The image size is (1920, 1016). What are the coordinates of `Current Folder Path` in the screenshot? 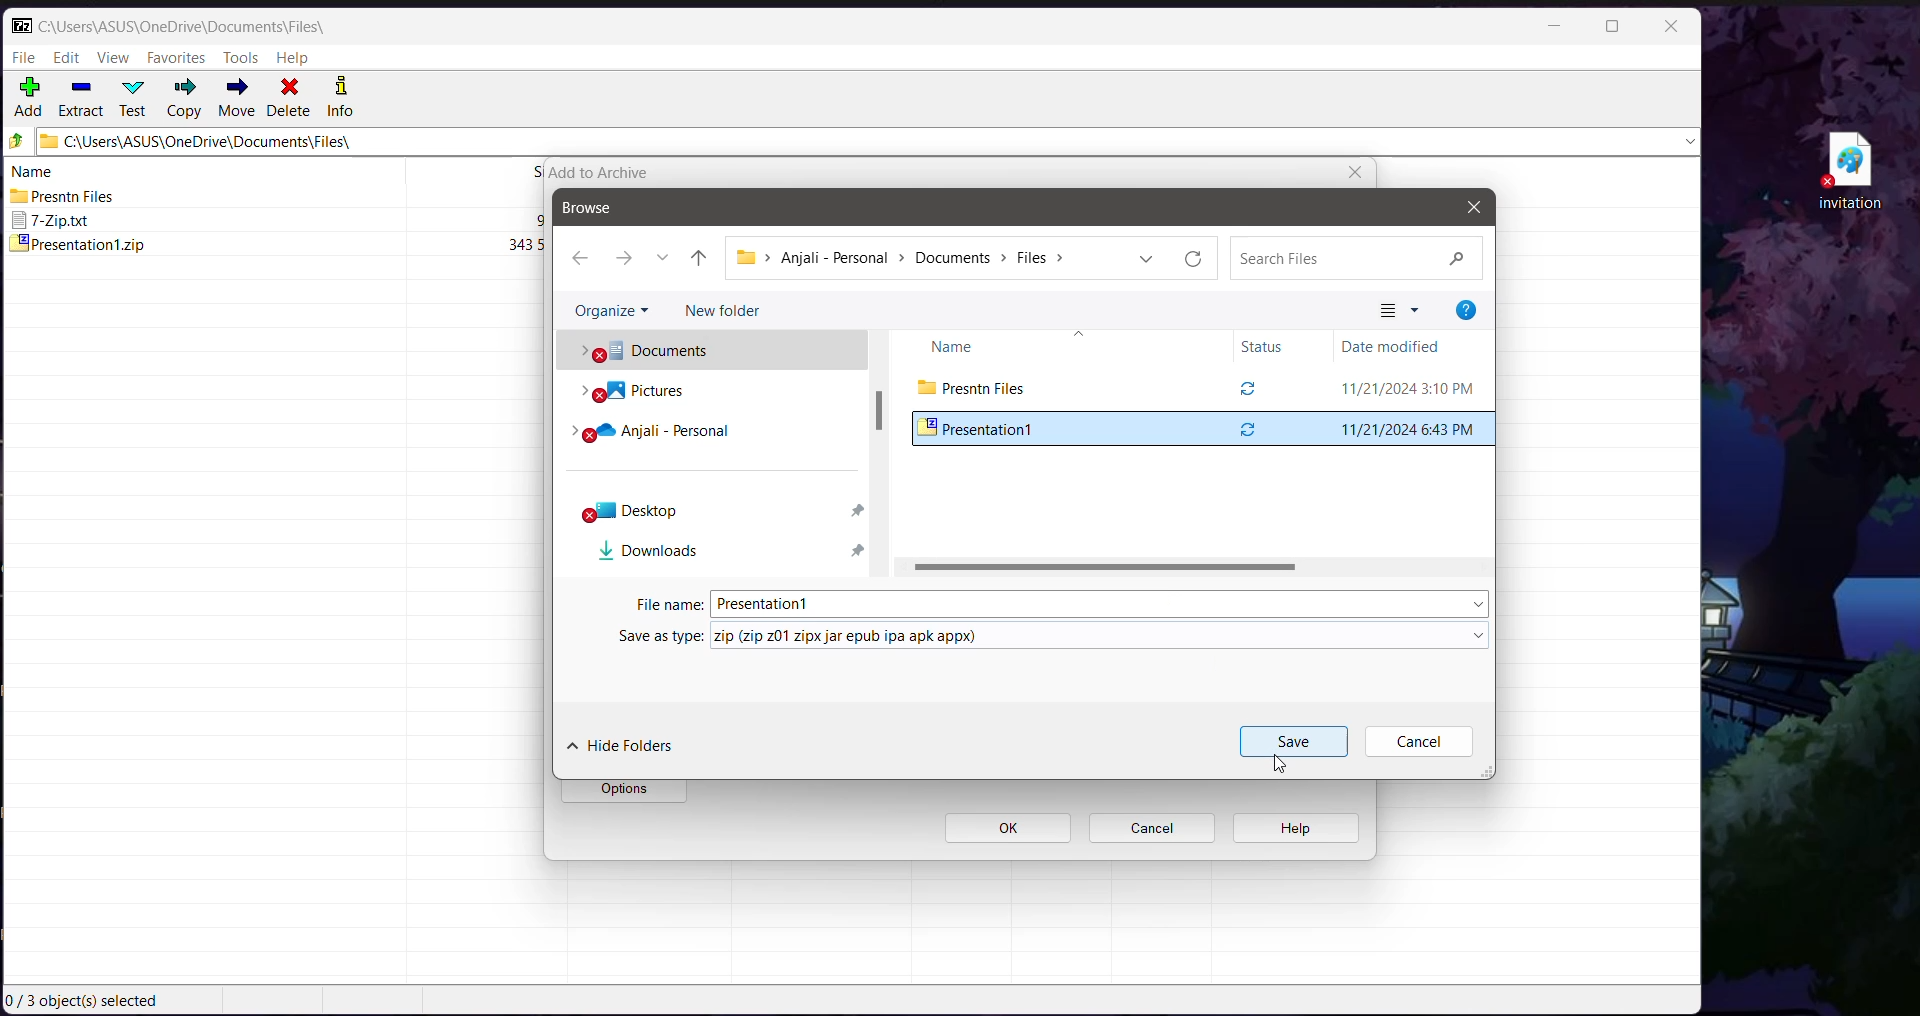 It's located at (866, 143).